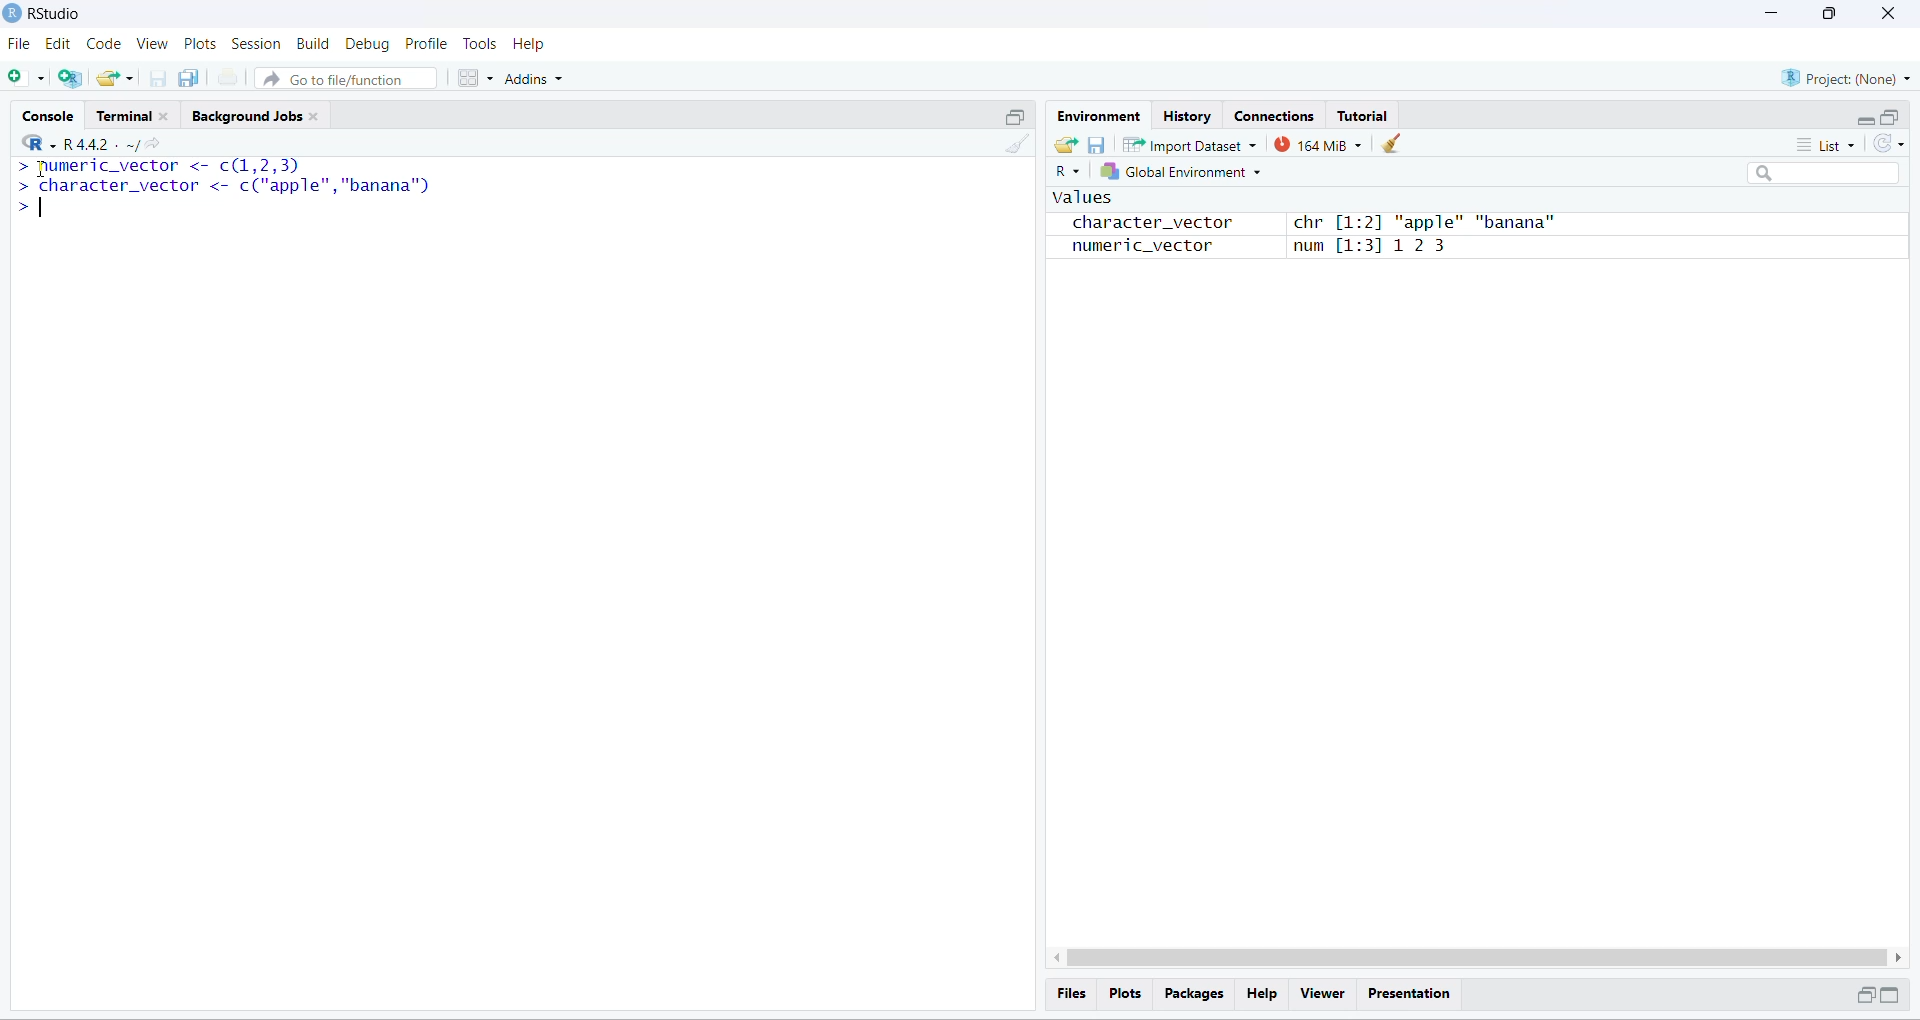  I want to click on minimize, so click(1862, 995).